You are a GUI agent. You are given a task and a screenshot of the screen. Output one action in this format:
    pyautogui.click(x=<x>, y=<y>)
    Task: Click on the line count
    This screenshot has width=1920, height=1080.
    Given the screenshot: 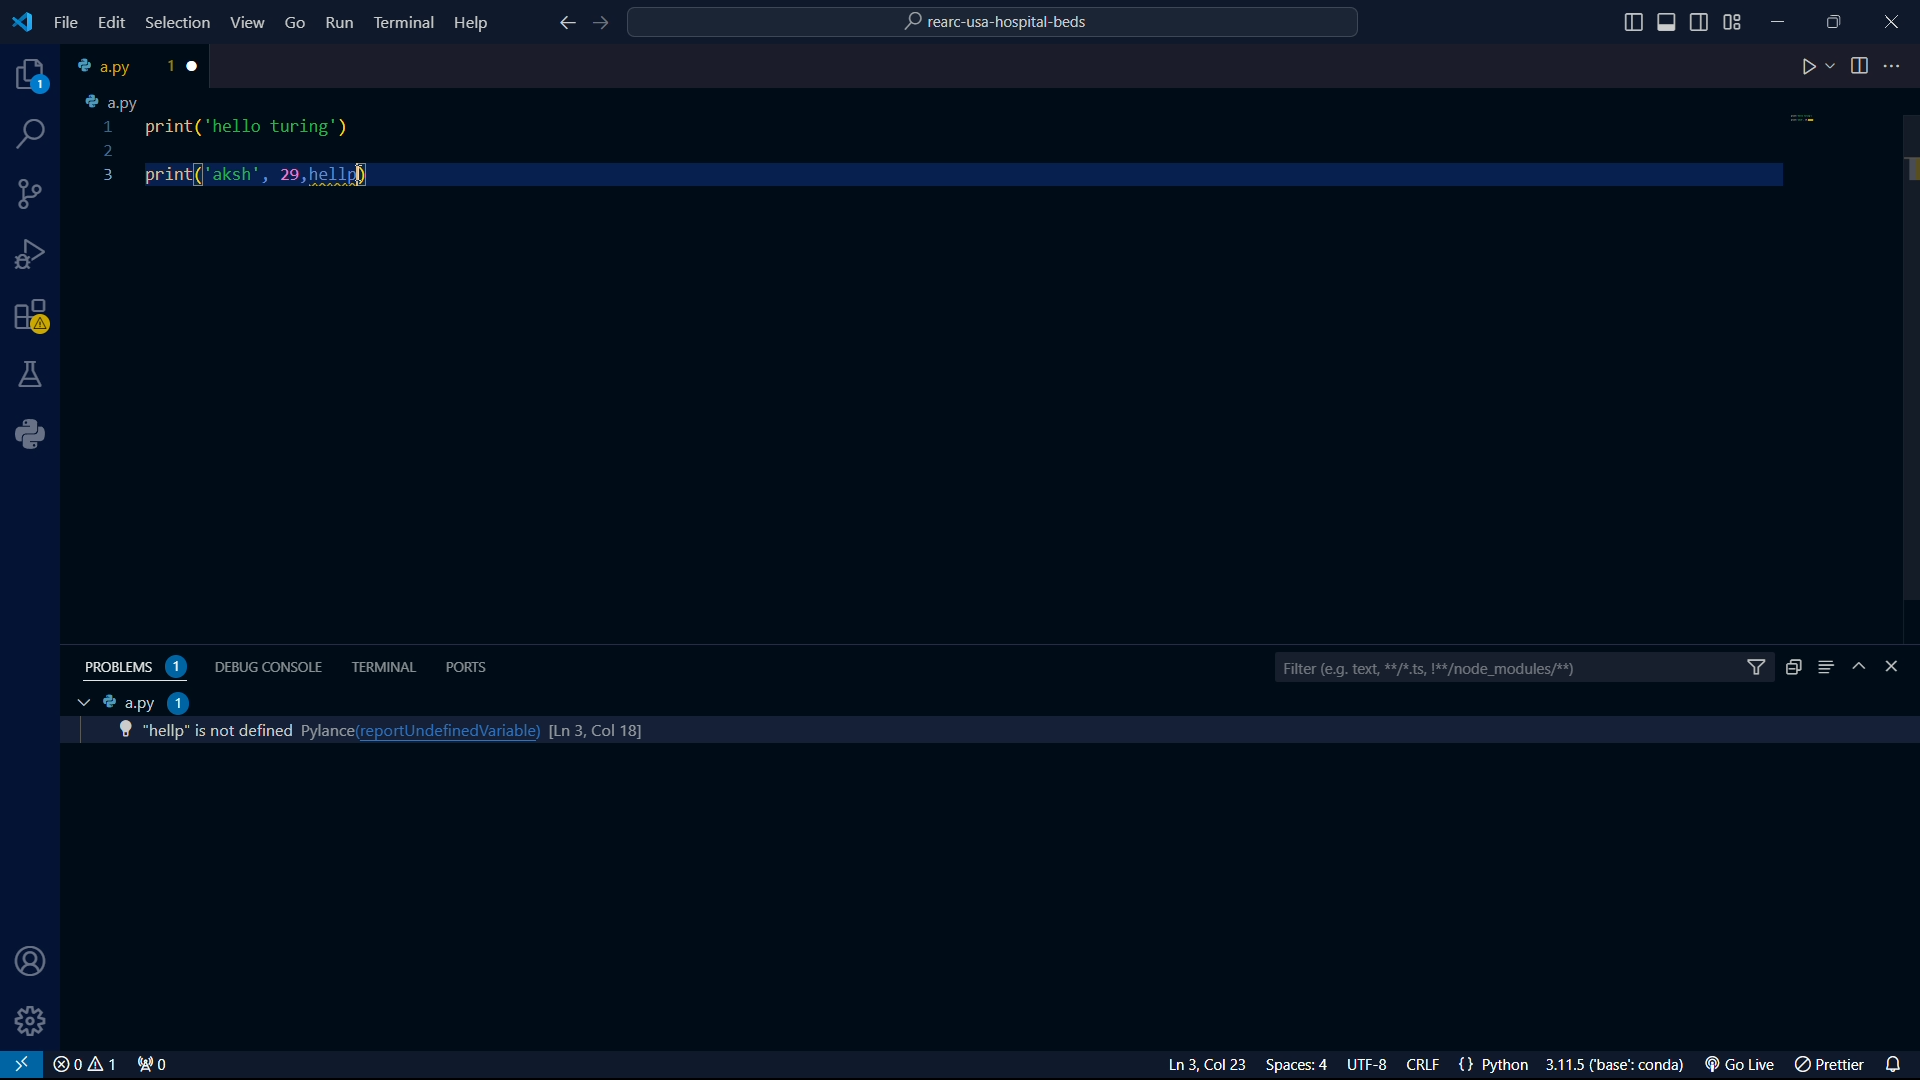 What is the action you would take?
    pyautogui.click(x=586, y=728)
    